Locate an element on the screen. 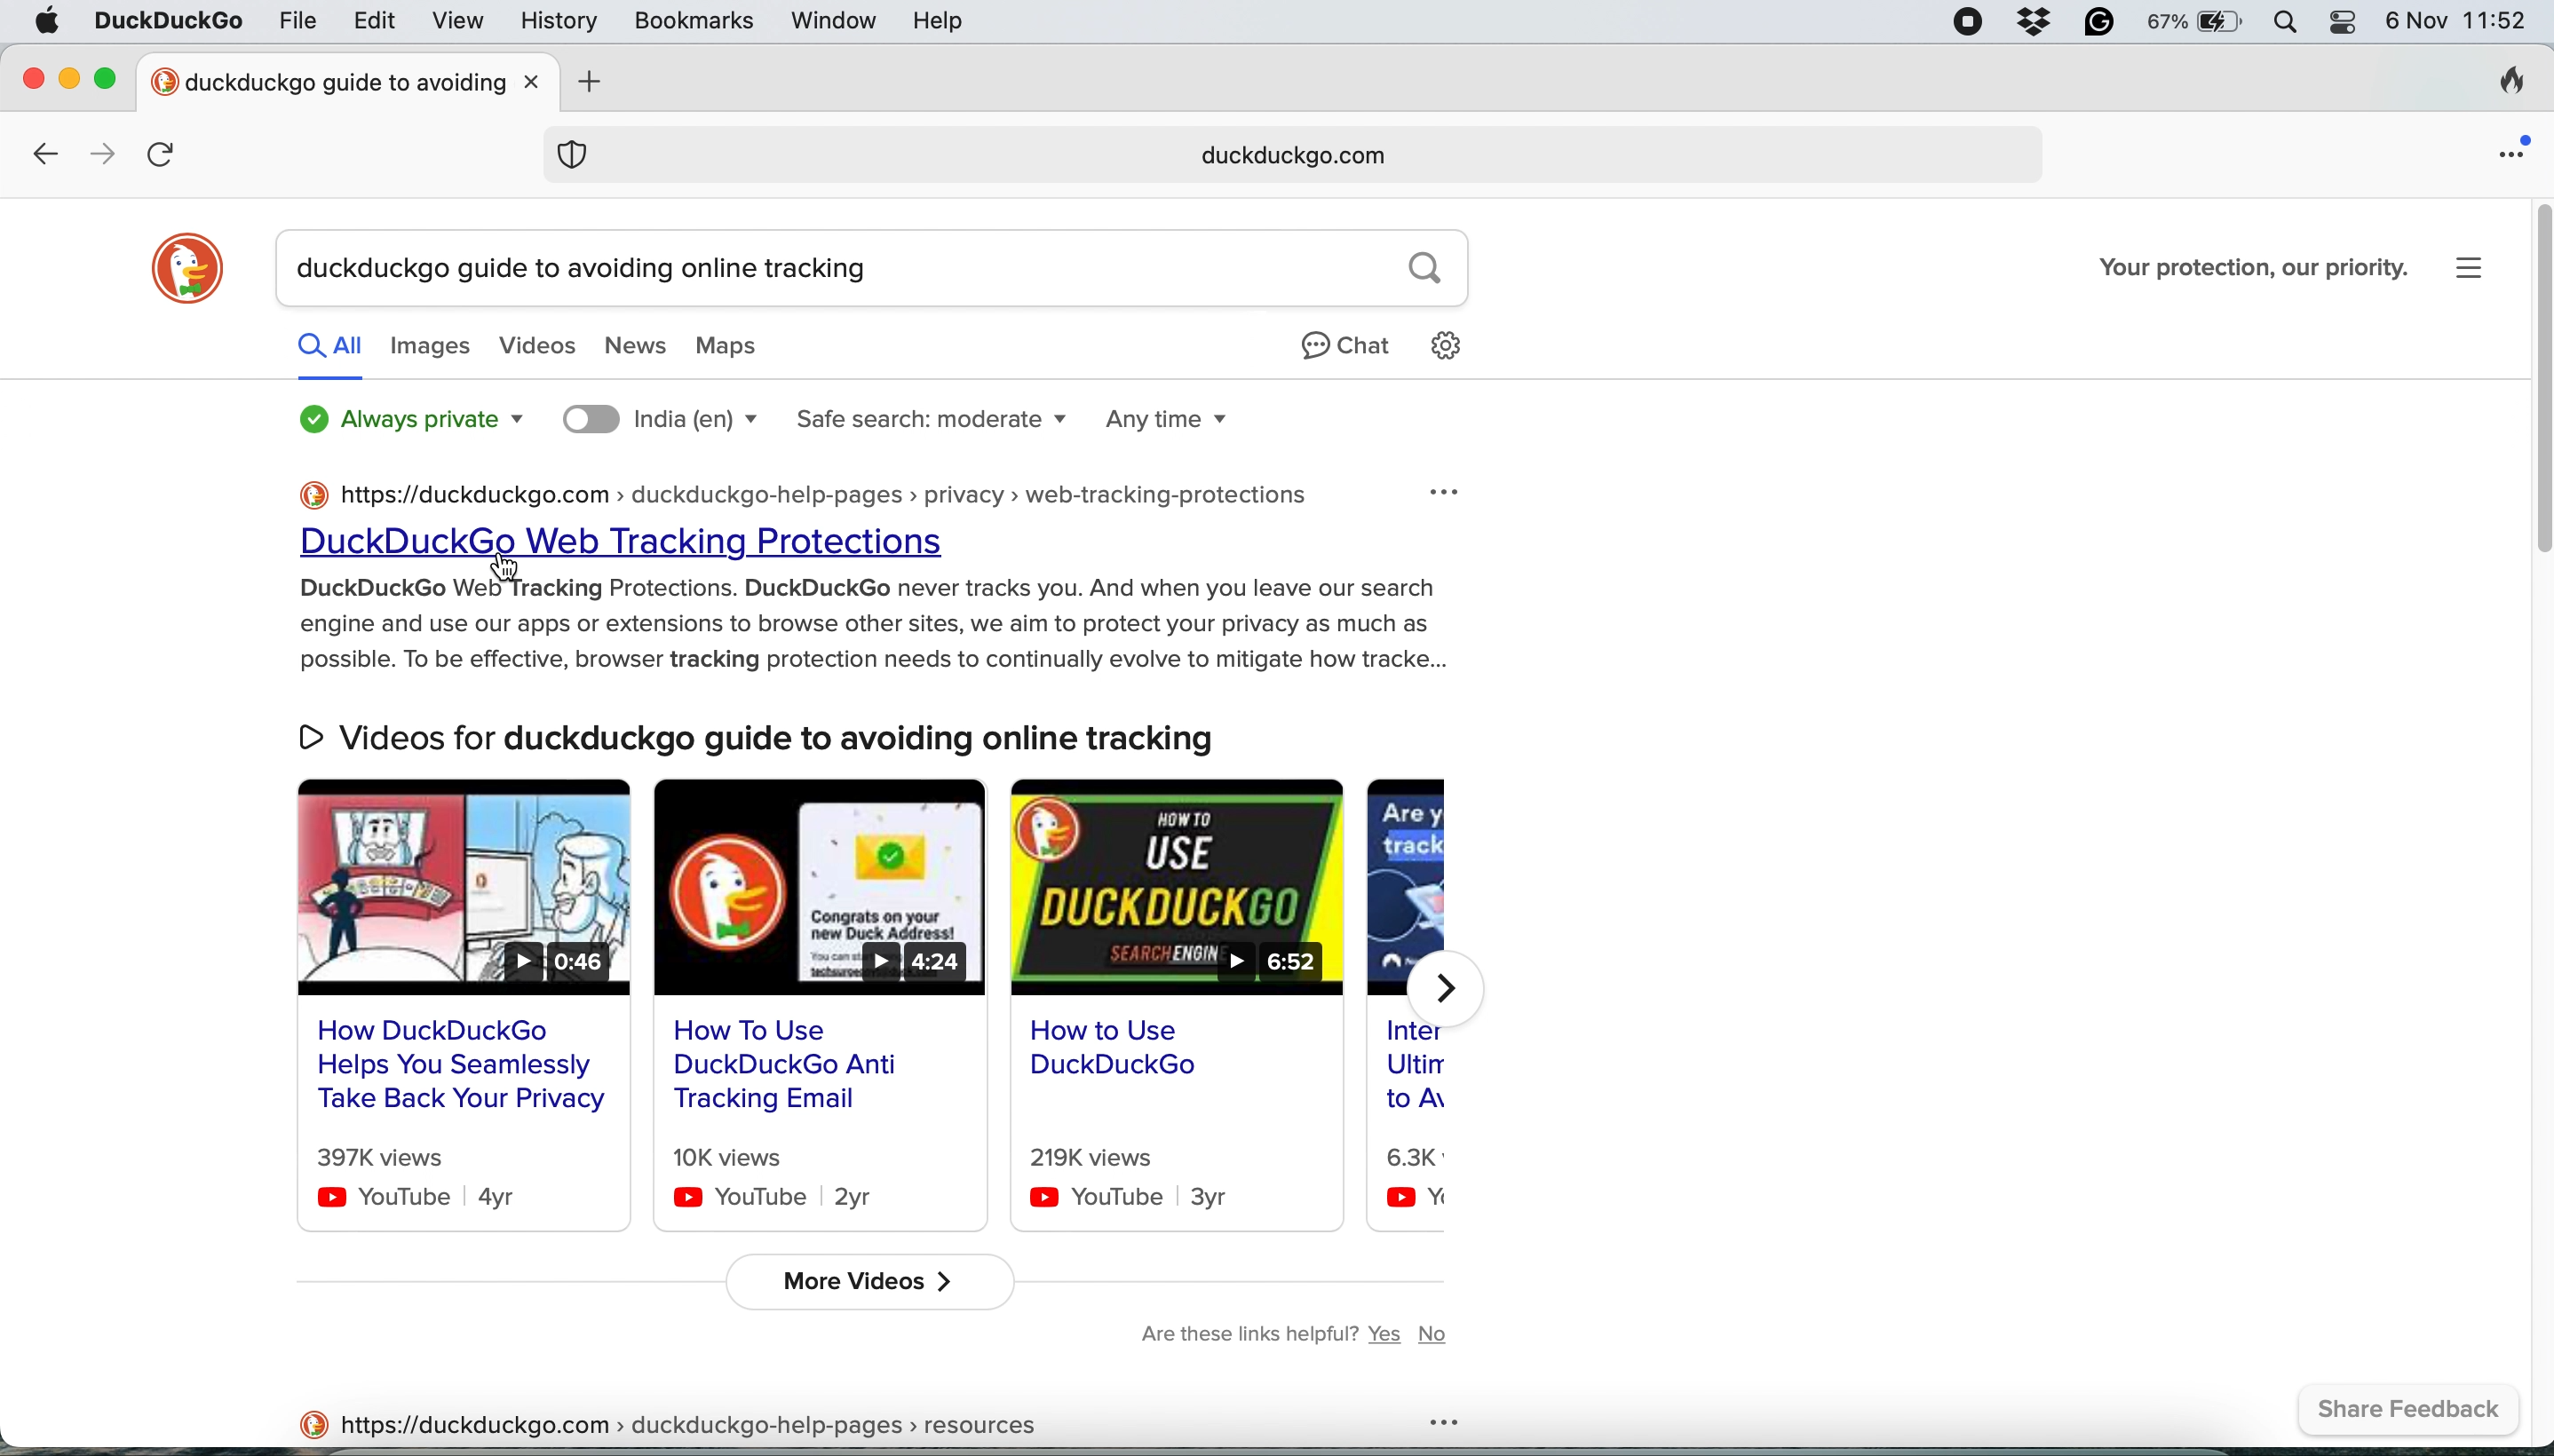 This screenshot has width=2554, height=1456. close is located at coordinates (28, 79).